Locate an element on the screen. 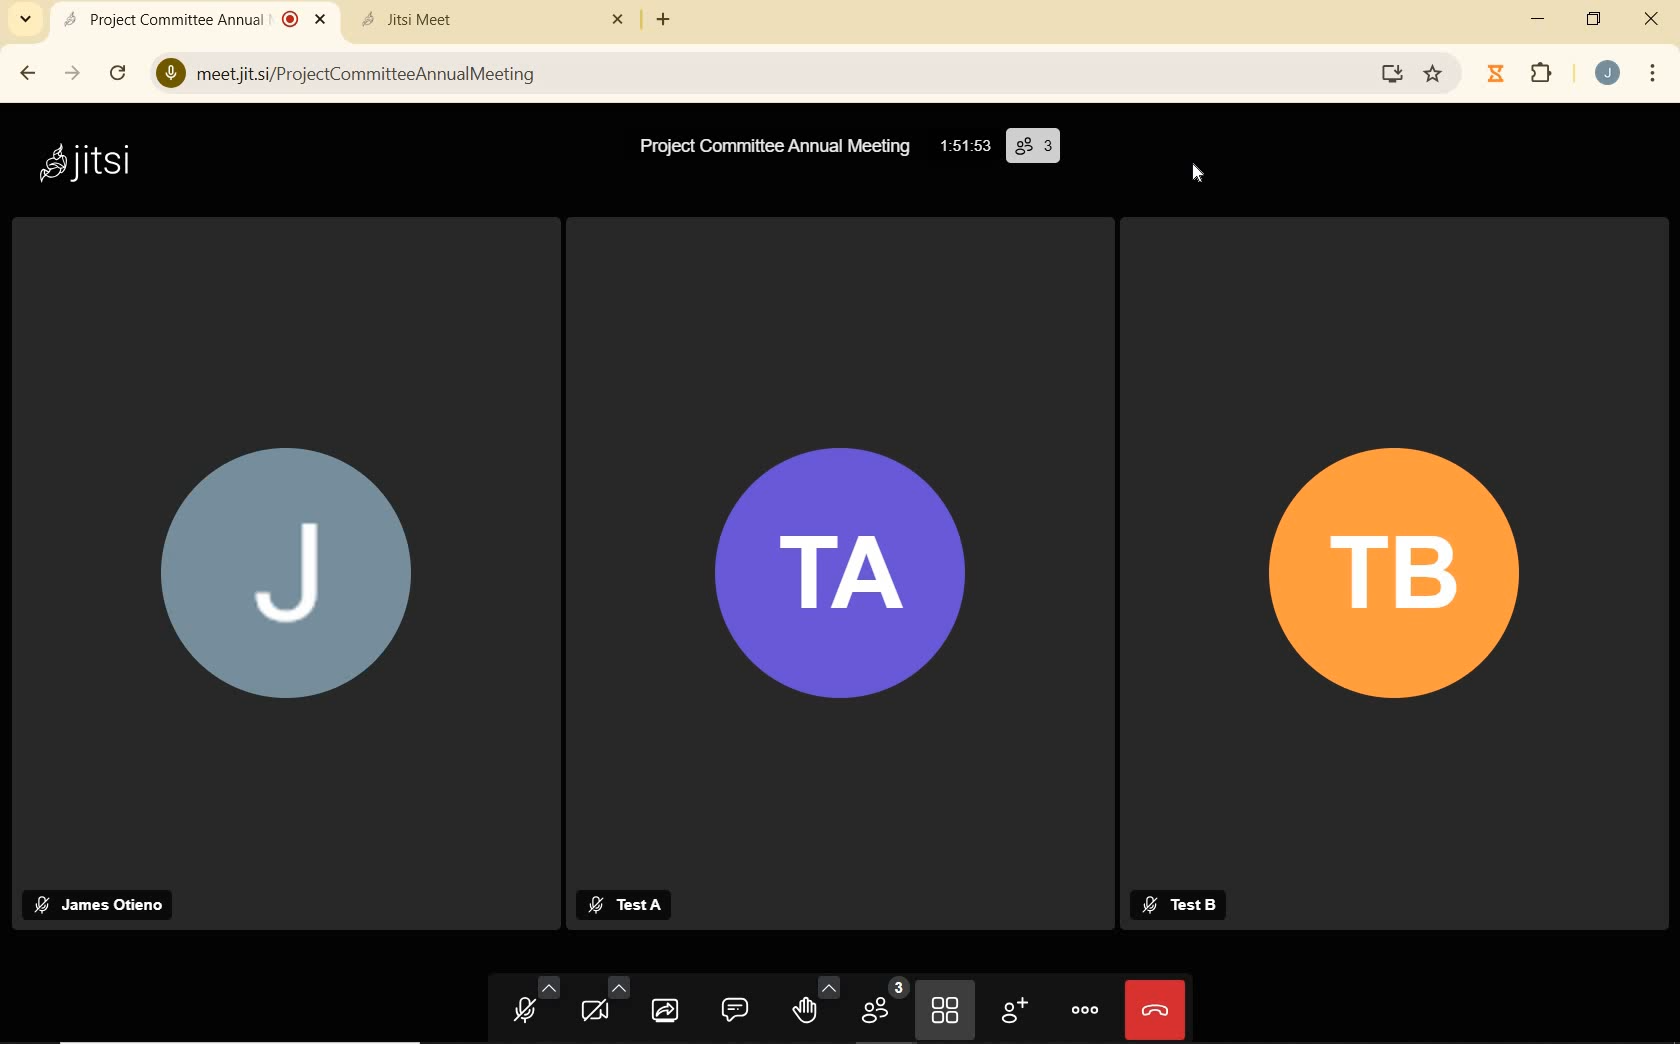 Image resolution: width=1680 pixels, height=1044 pixels. extensions is located at coordinates (1543, 73).